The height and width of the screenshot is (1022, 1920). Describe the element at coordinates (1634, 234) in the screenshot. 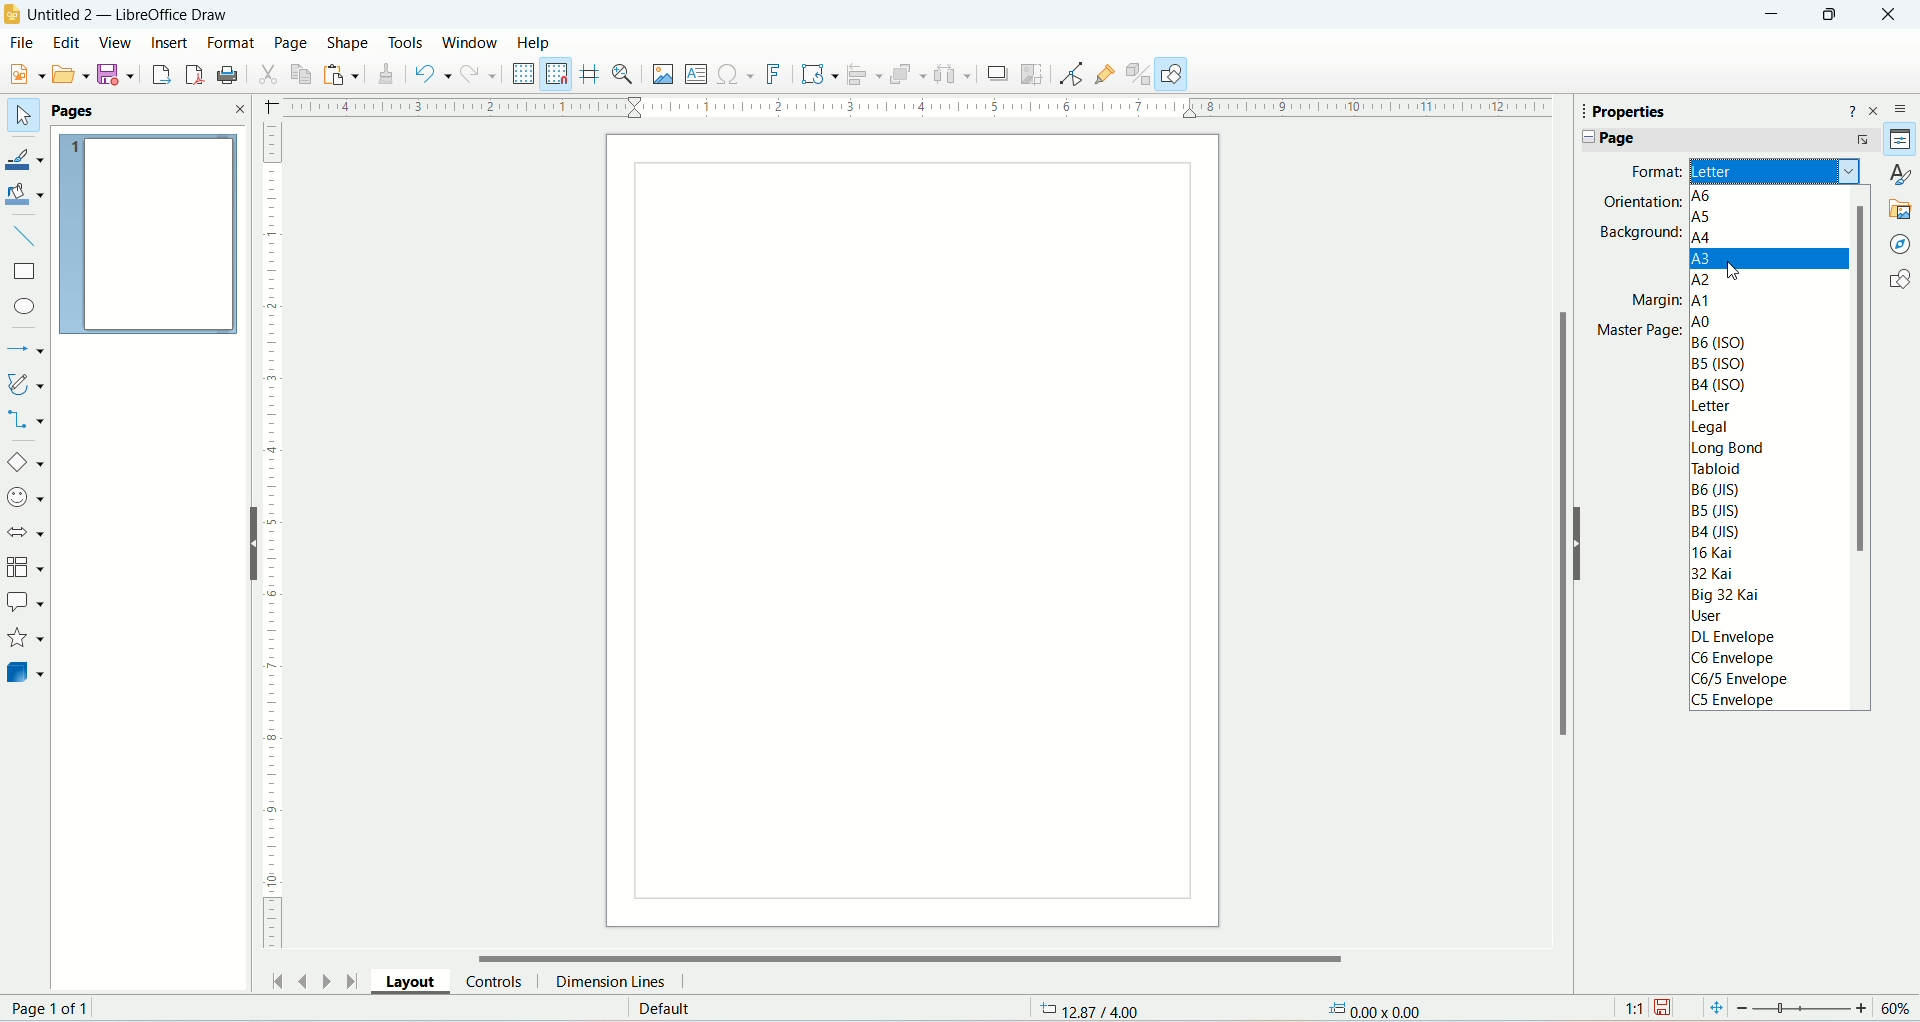

I see `Background` at that location.